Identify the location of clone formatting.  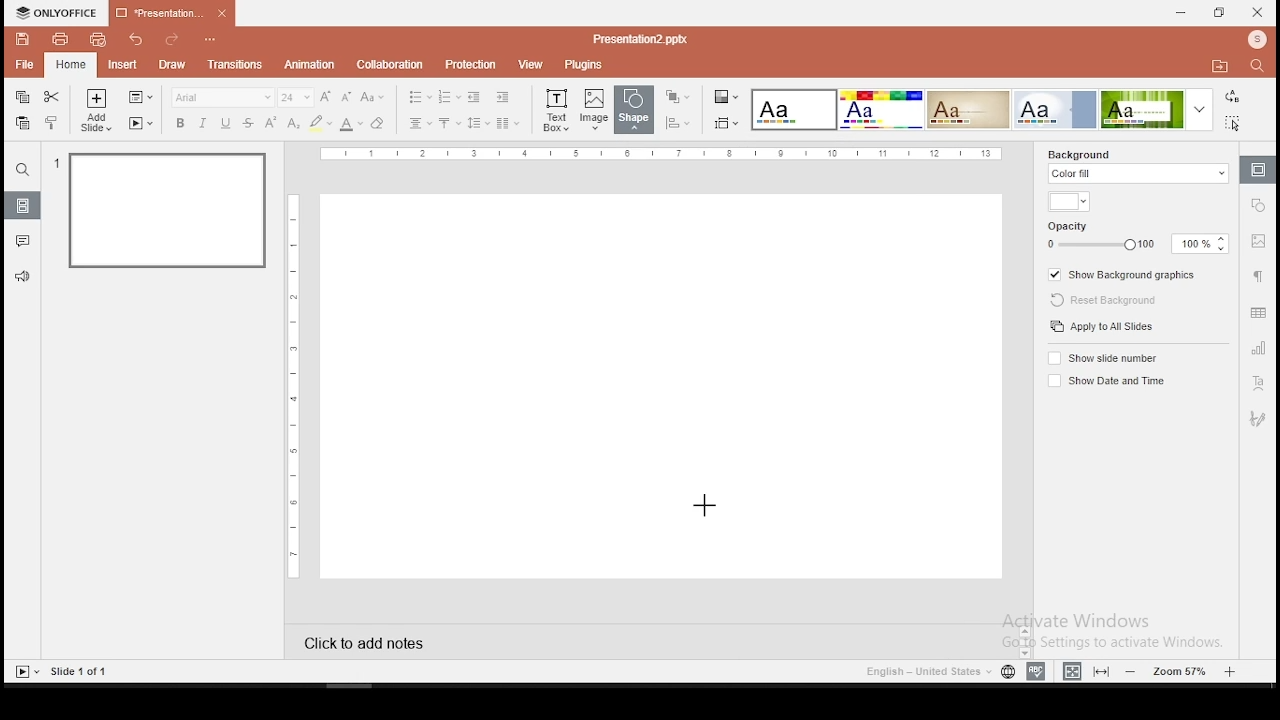
(52, 122).